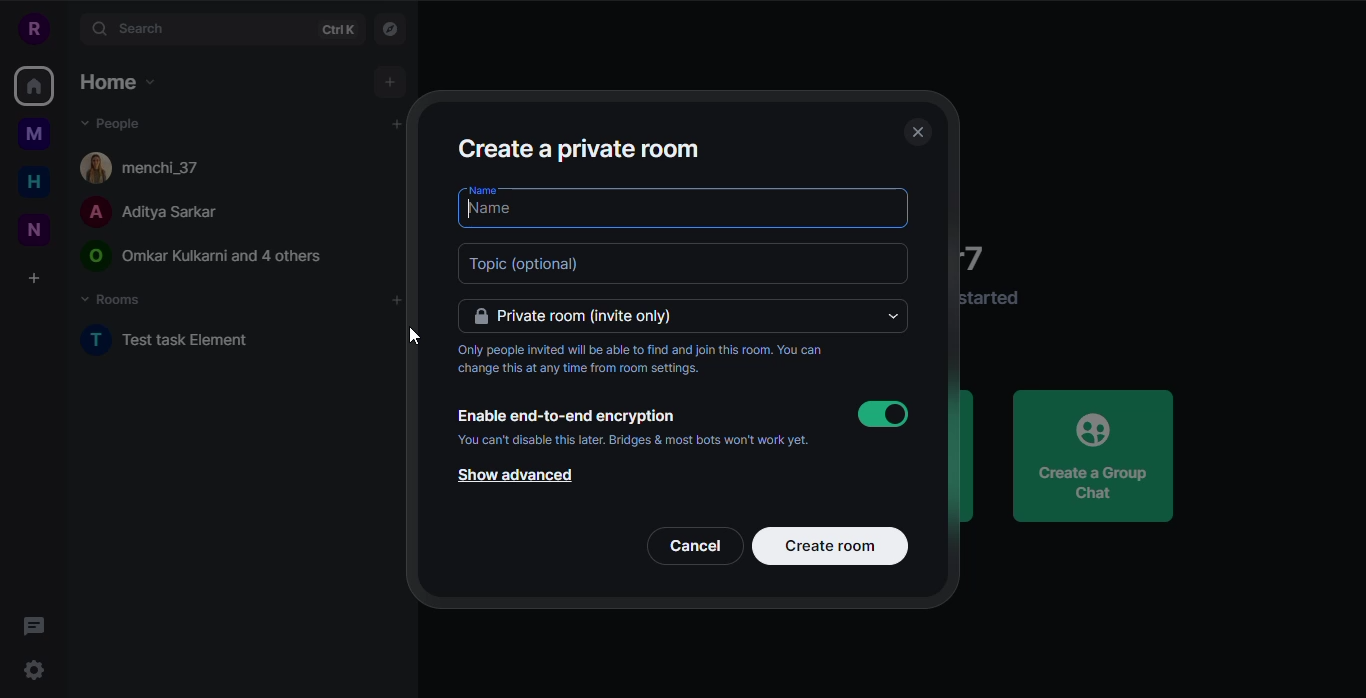 The image size is (1366, 698). Describe the element at coordinates (511, 477) in the screenshot. I see `show advanced` at that location.